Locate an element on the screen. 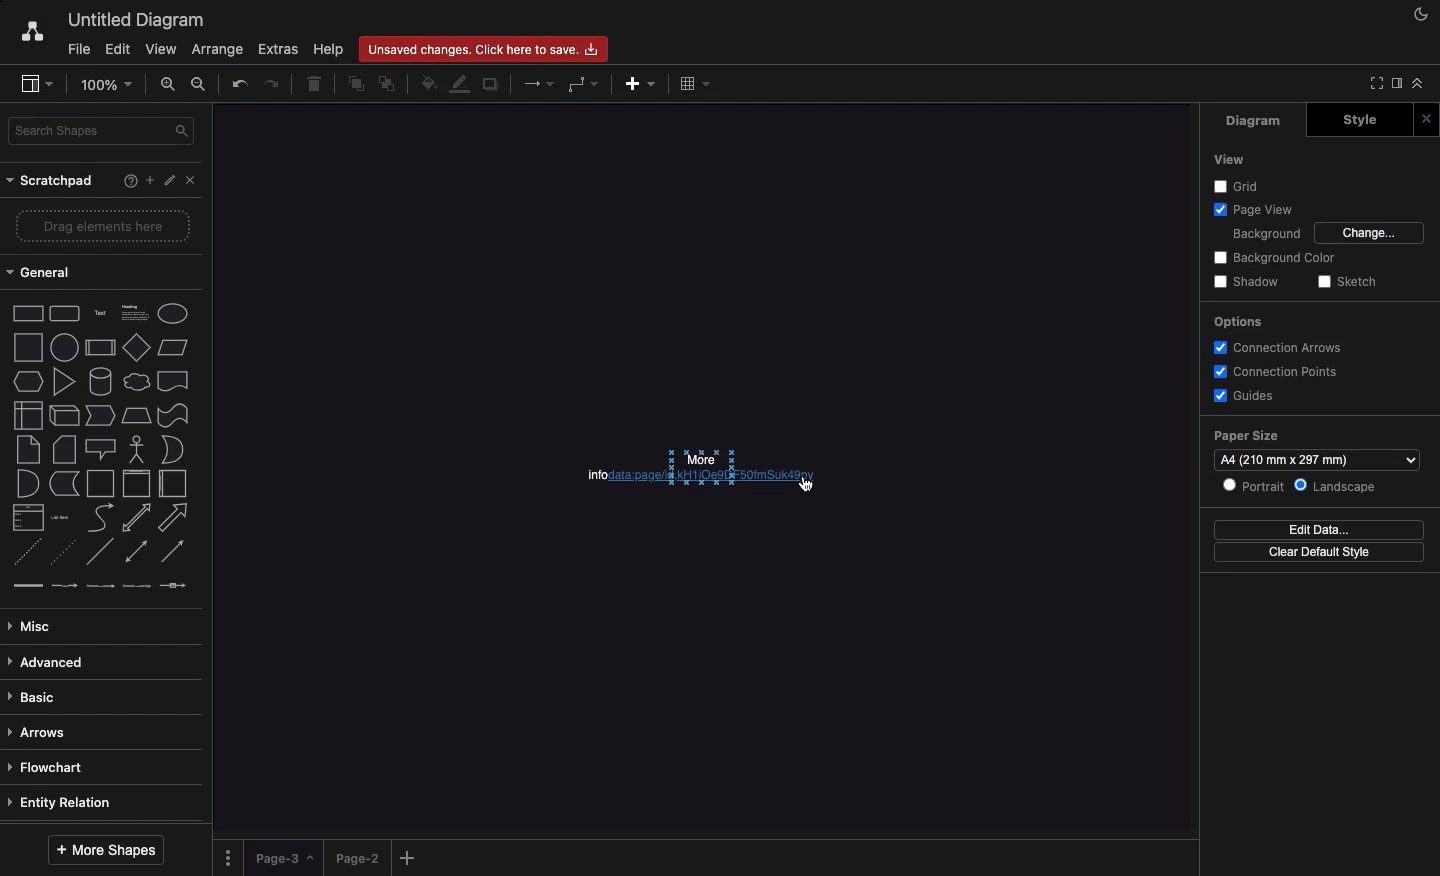 The height and width of the screenshot is (876, 1440). Collapse is located at coordinates (1417, 83).